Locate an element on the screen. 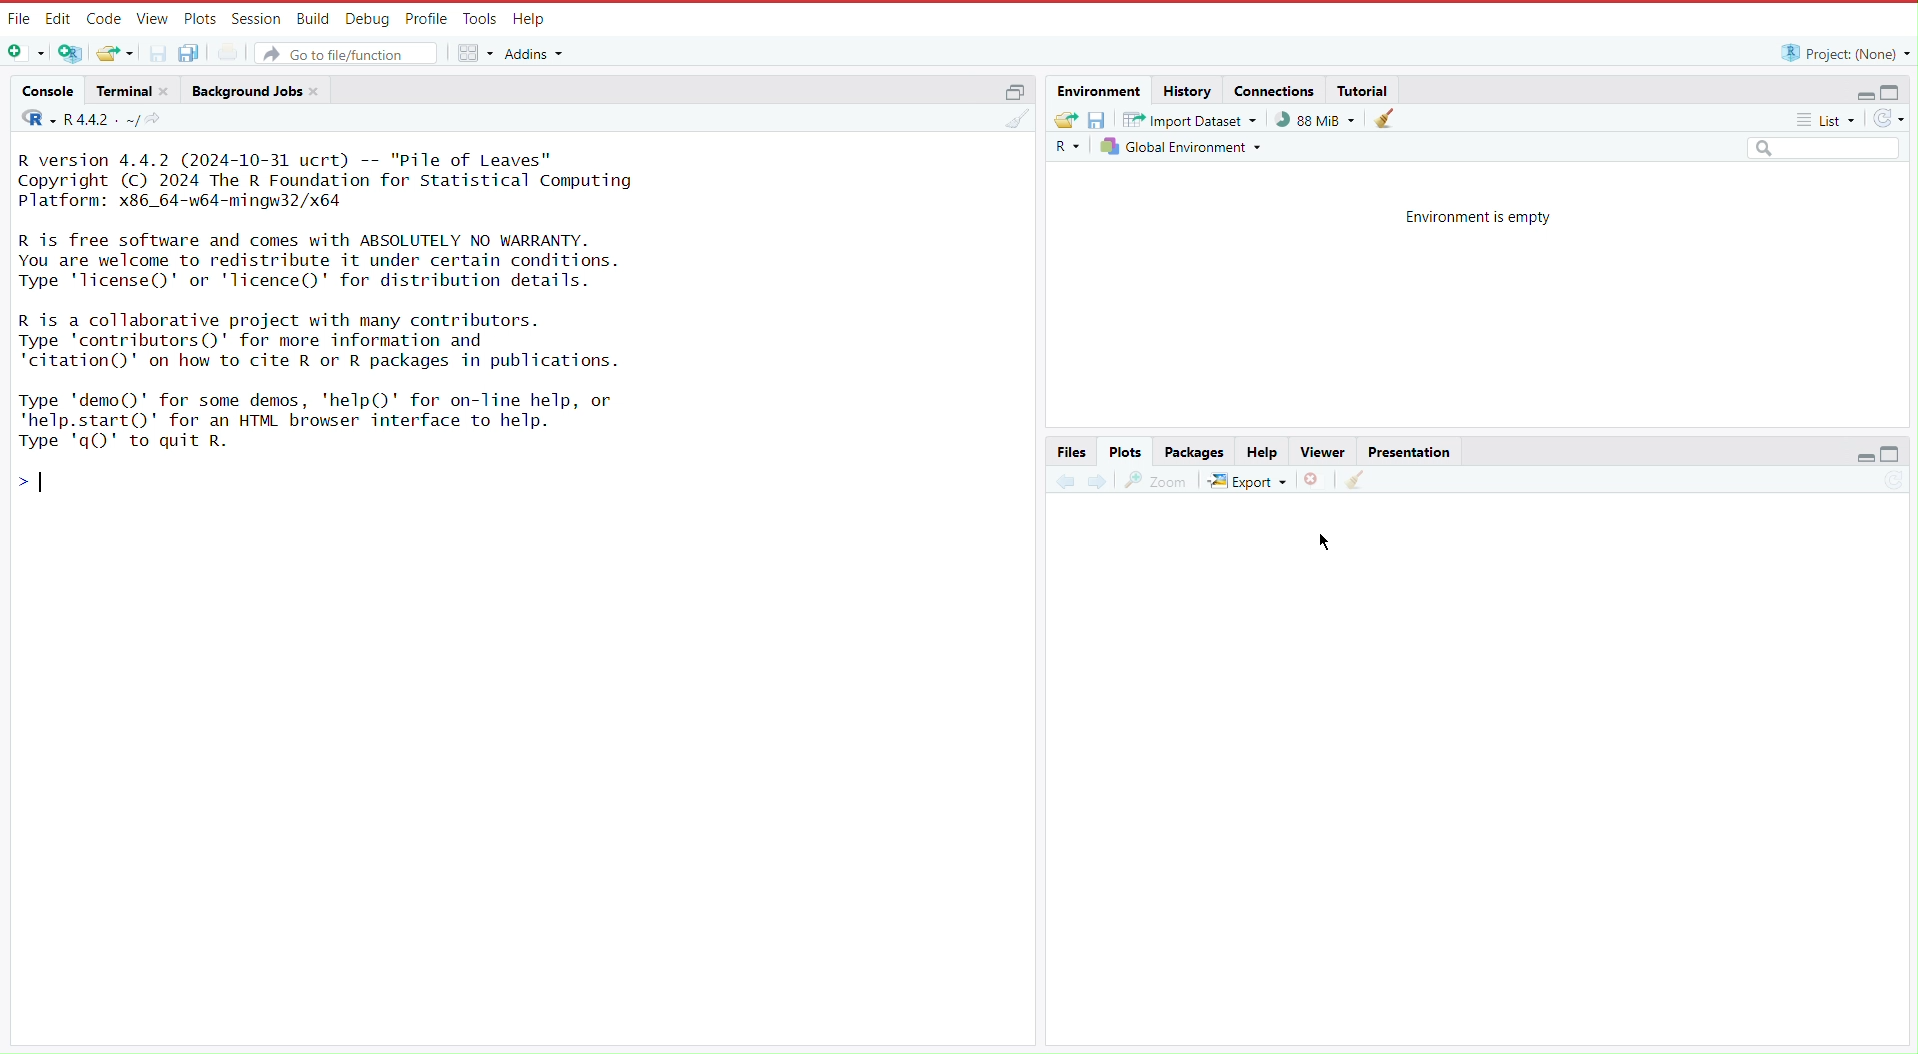 The height and width of the screenshot is (1054, 1918). Help is located at coordinates (529, 20).